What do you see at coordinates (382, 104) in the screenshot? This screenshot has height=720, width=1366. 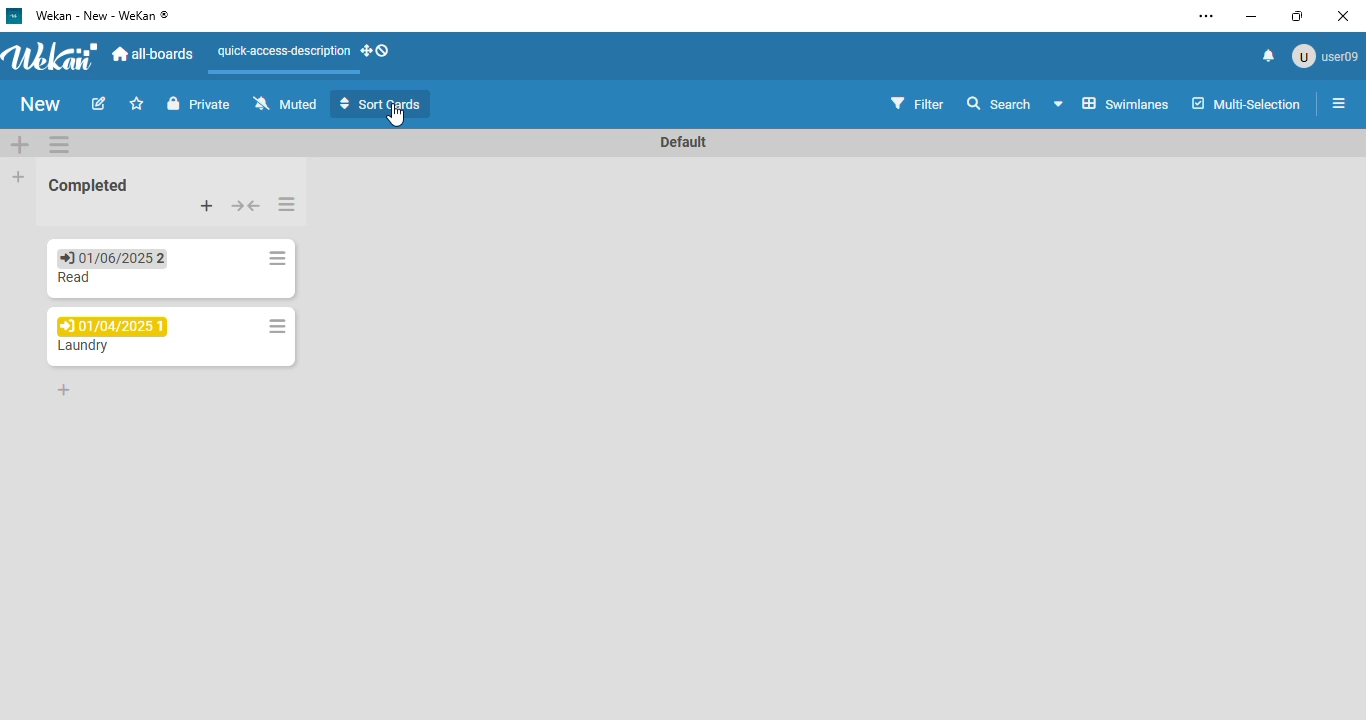 I see `sort cards` at bounding box center [382, 104].